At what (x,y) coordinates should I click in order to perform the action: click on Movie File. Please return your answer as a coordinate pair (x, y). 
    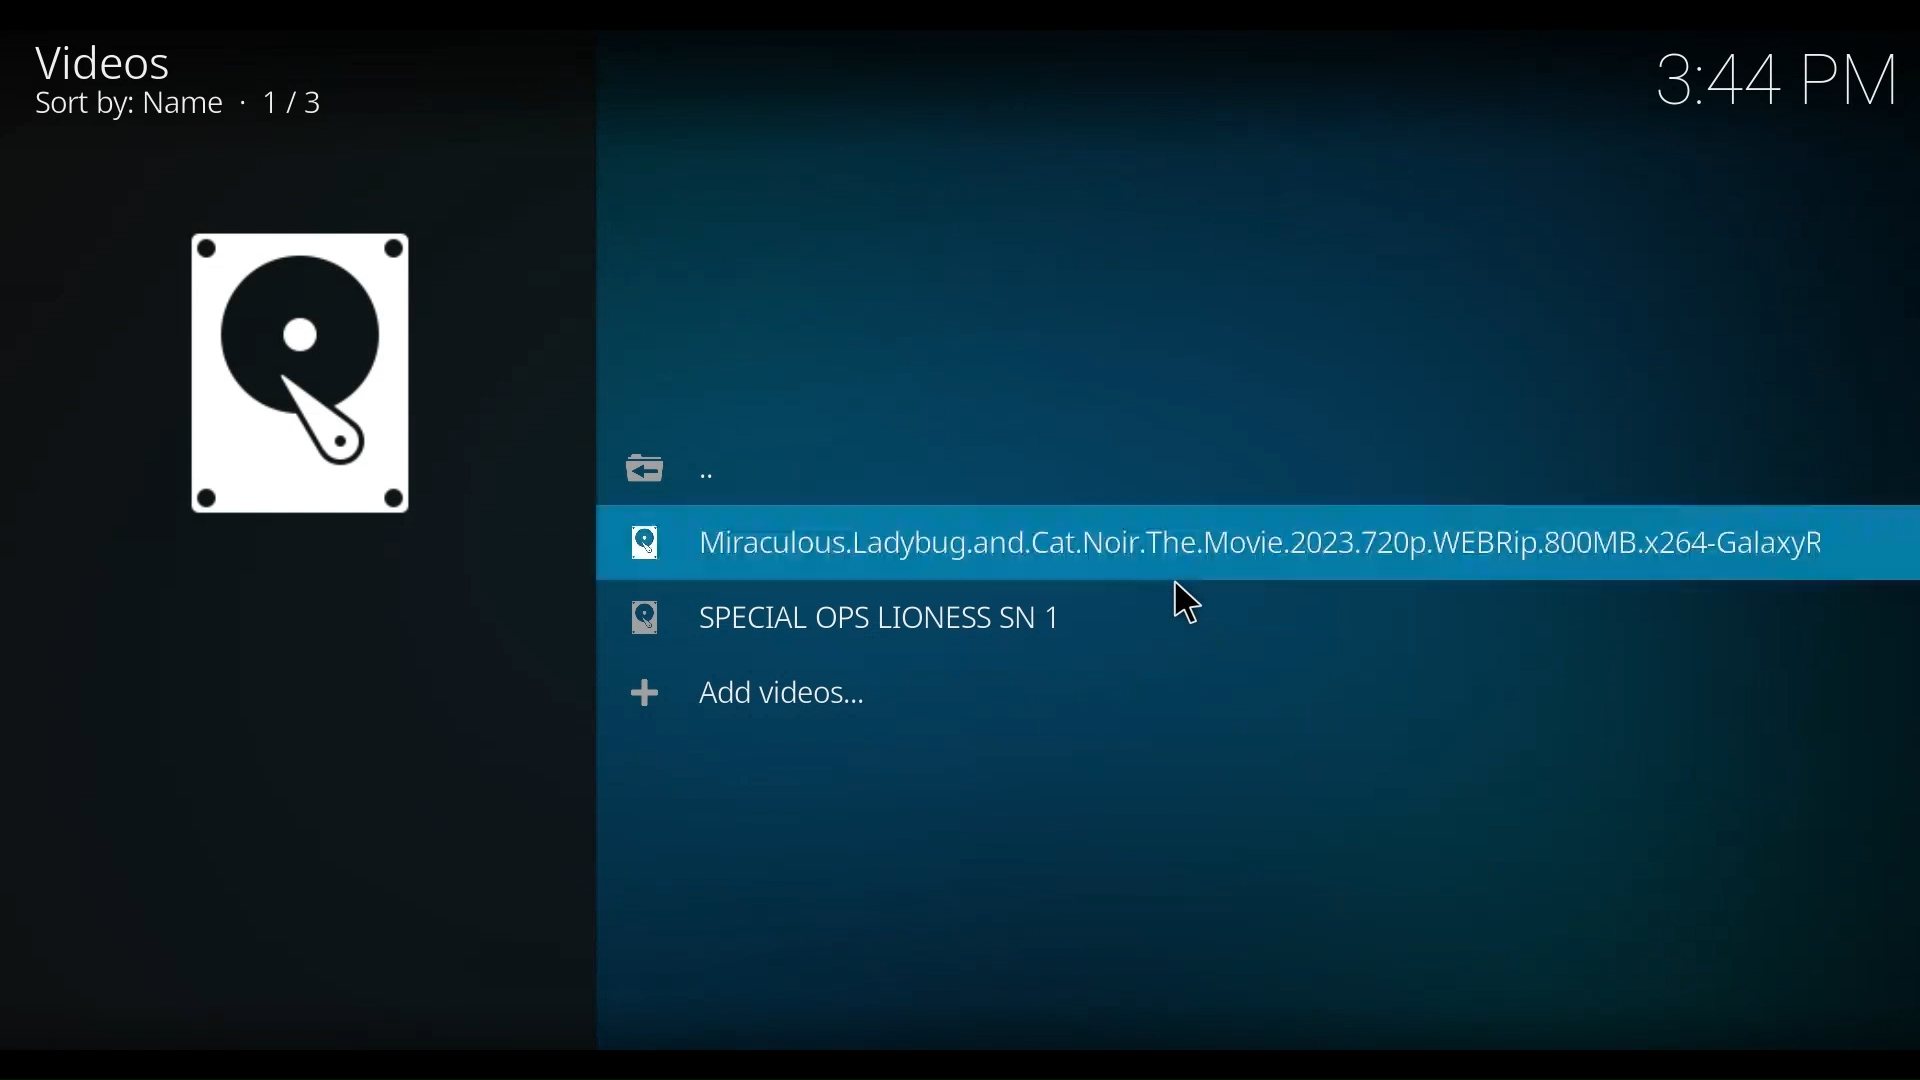
    Looking at the image, I should click on (1257, 541).